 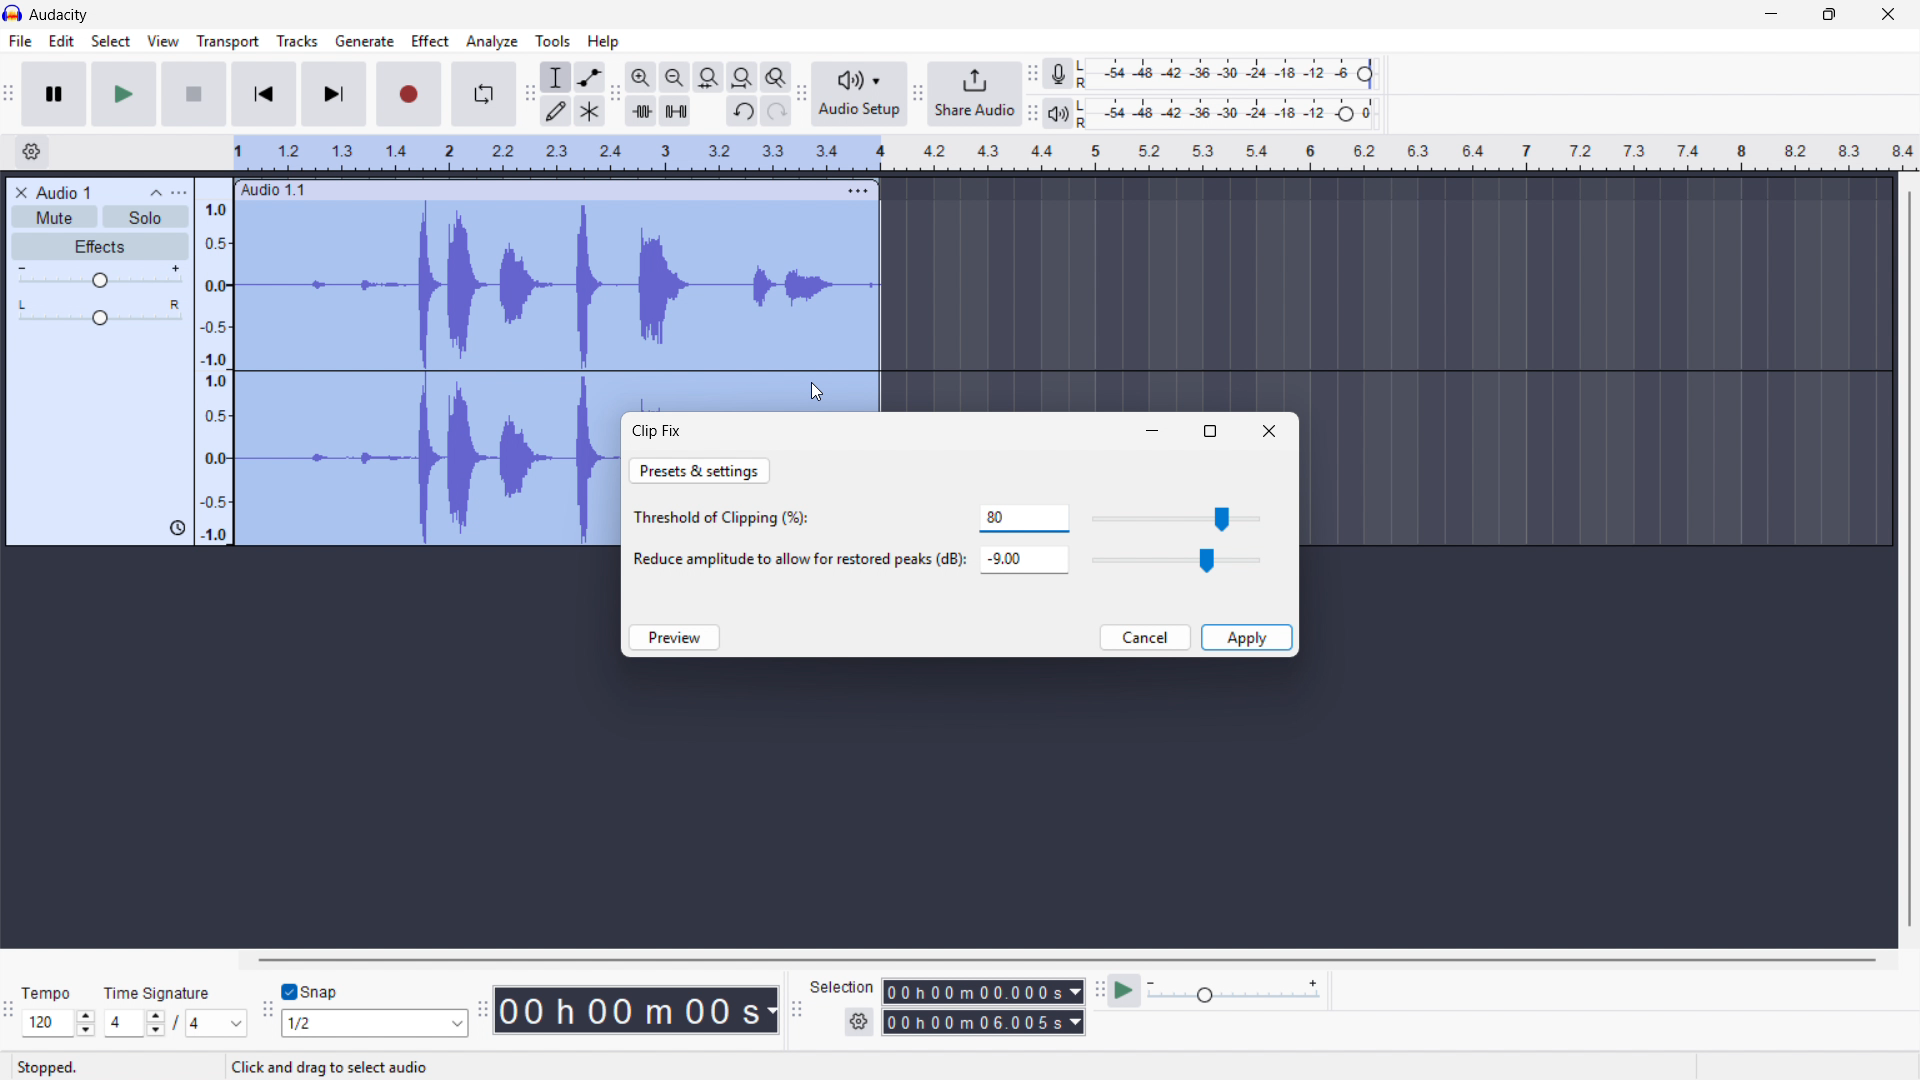 What do you see at coordinates (675, 77) in the screenshot?
I see `Zoom out` at bounding box center [675, 77].